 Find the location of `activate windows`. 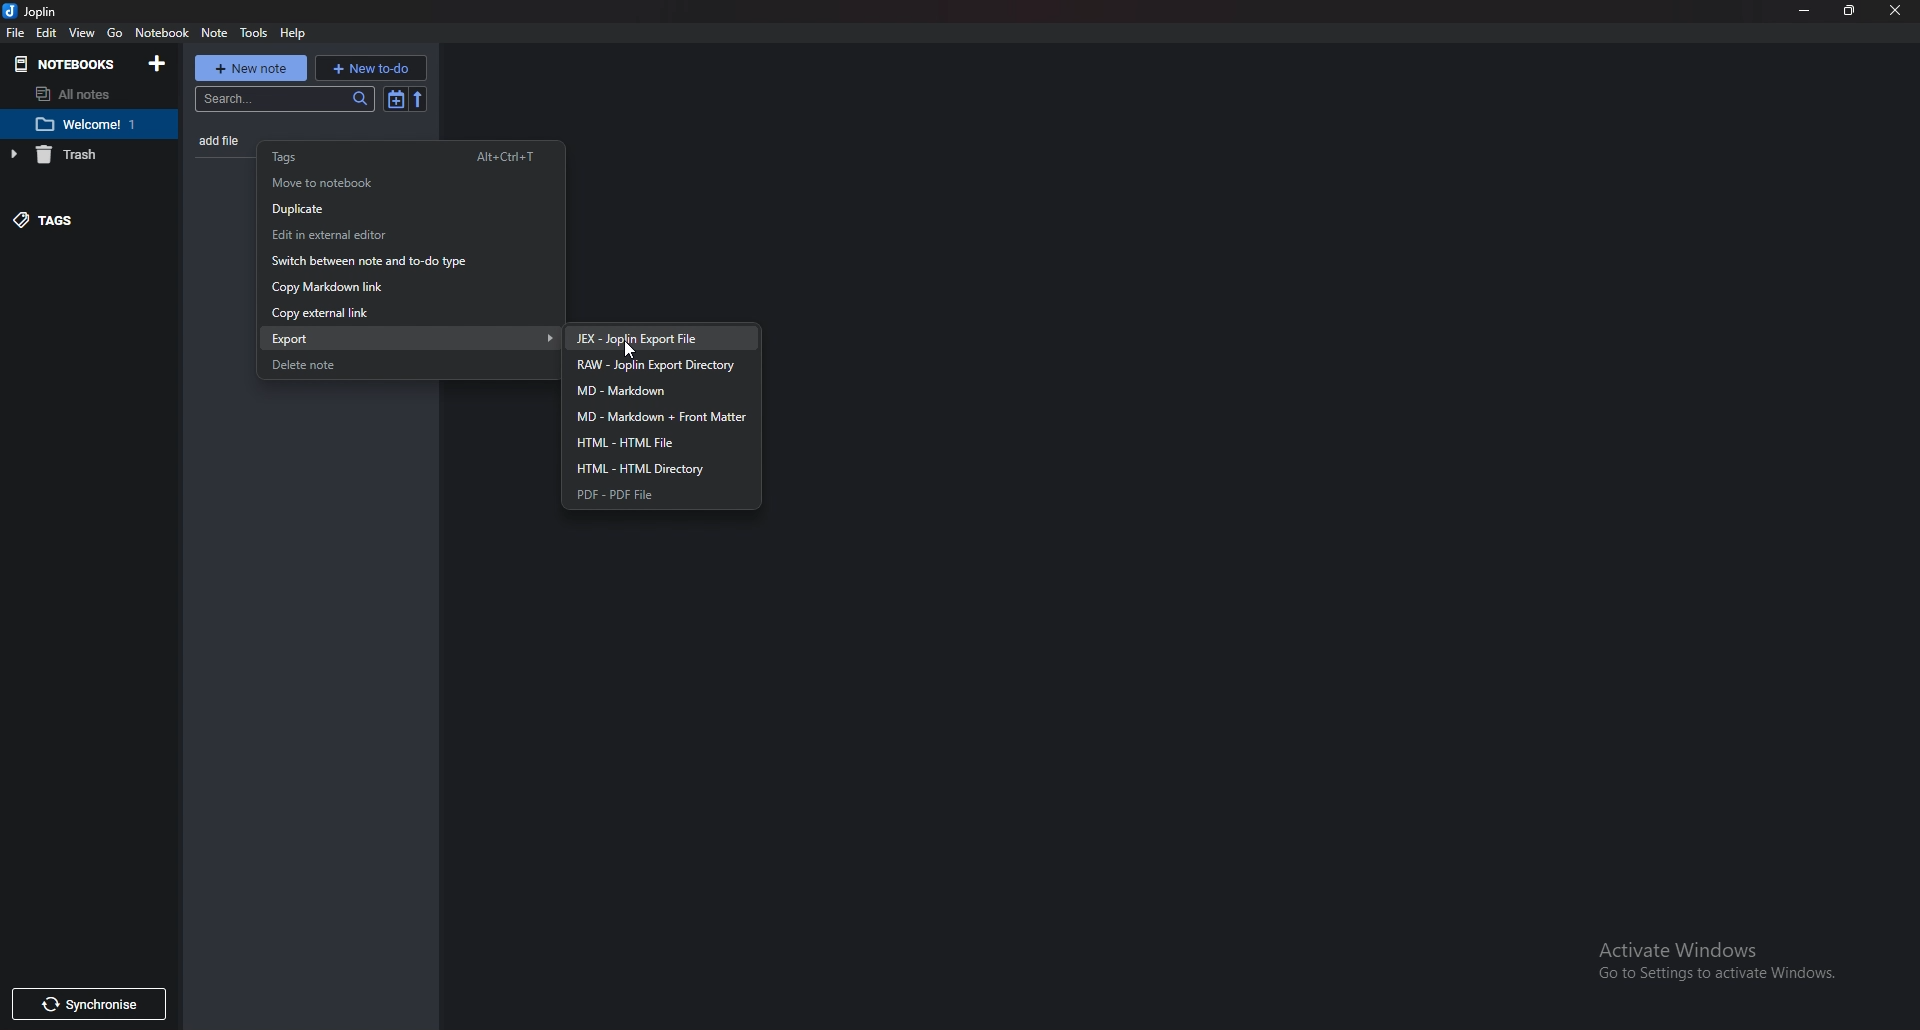

activate windows is located at coordinates (1714, 962).